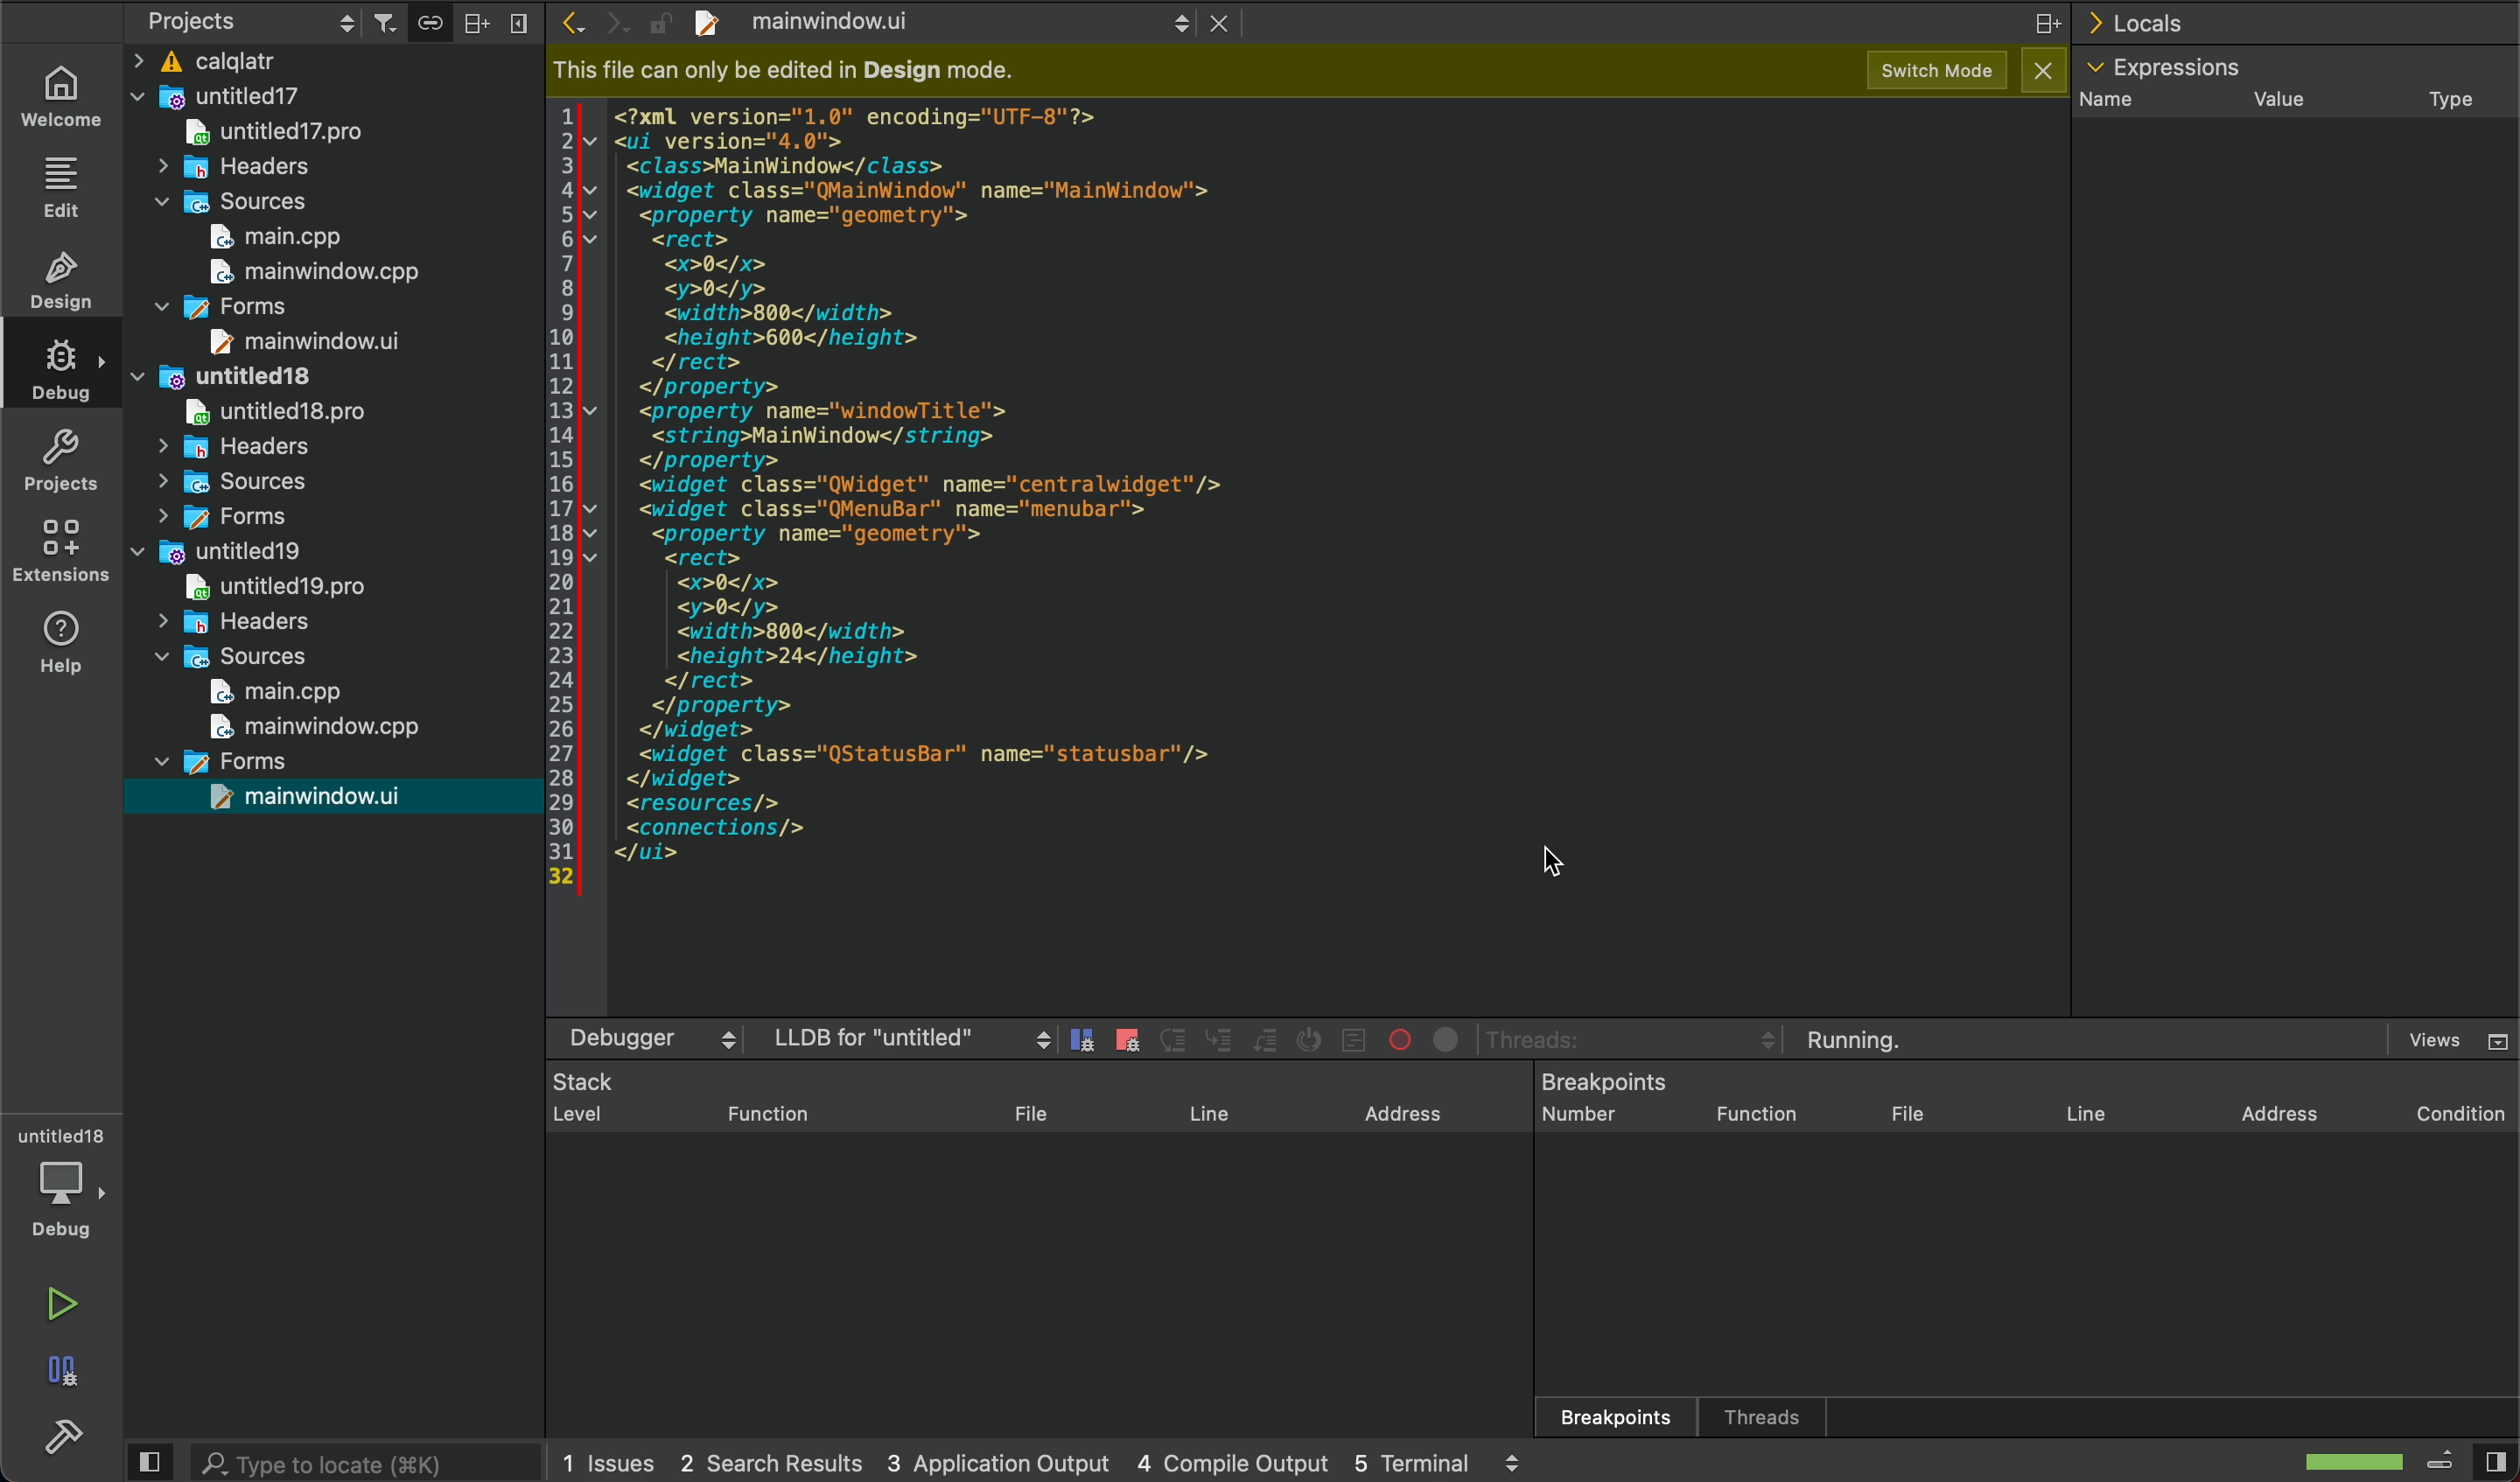 Image resolution: width=2520 pixels, height=1482 pixels. I want to click on loader, so click(2360, 1463).